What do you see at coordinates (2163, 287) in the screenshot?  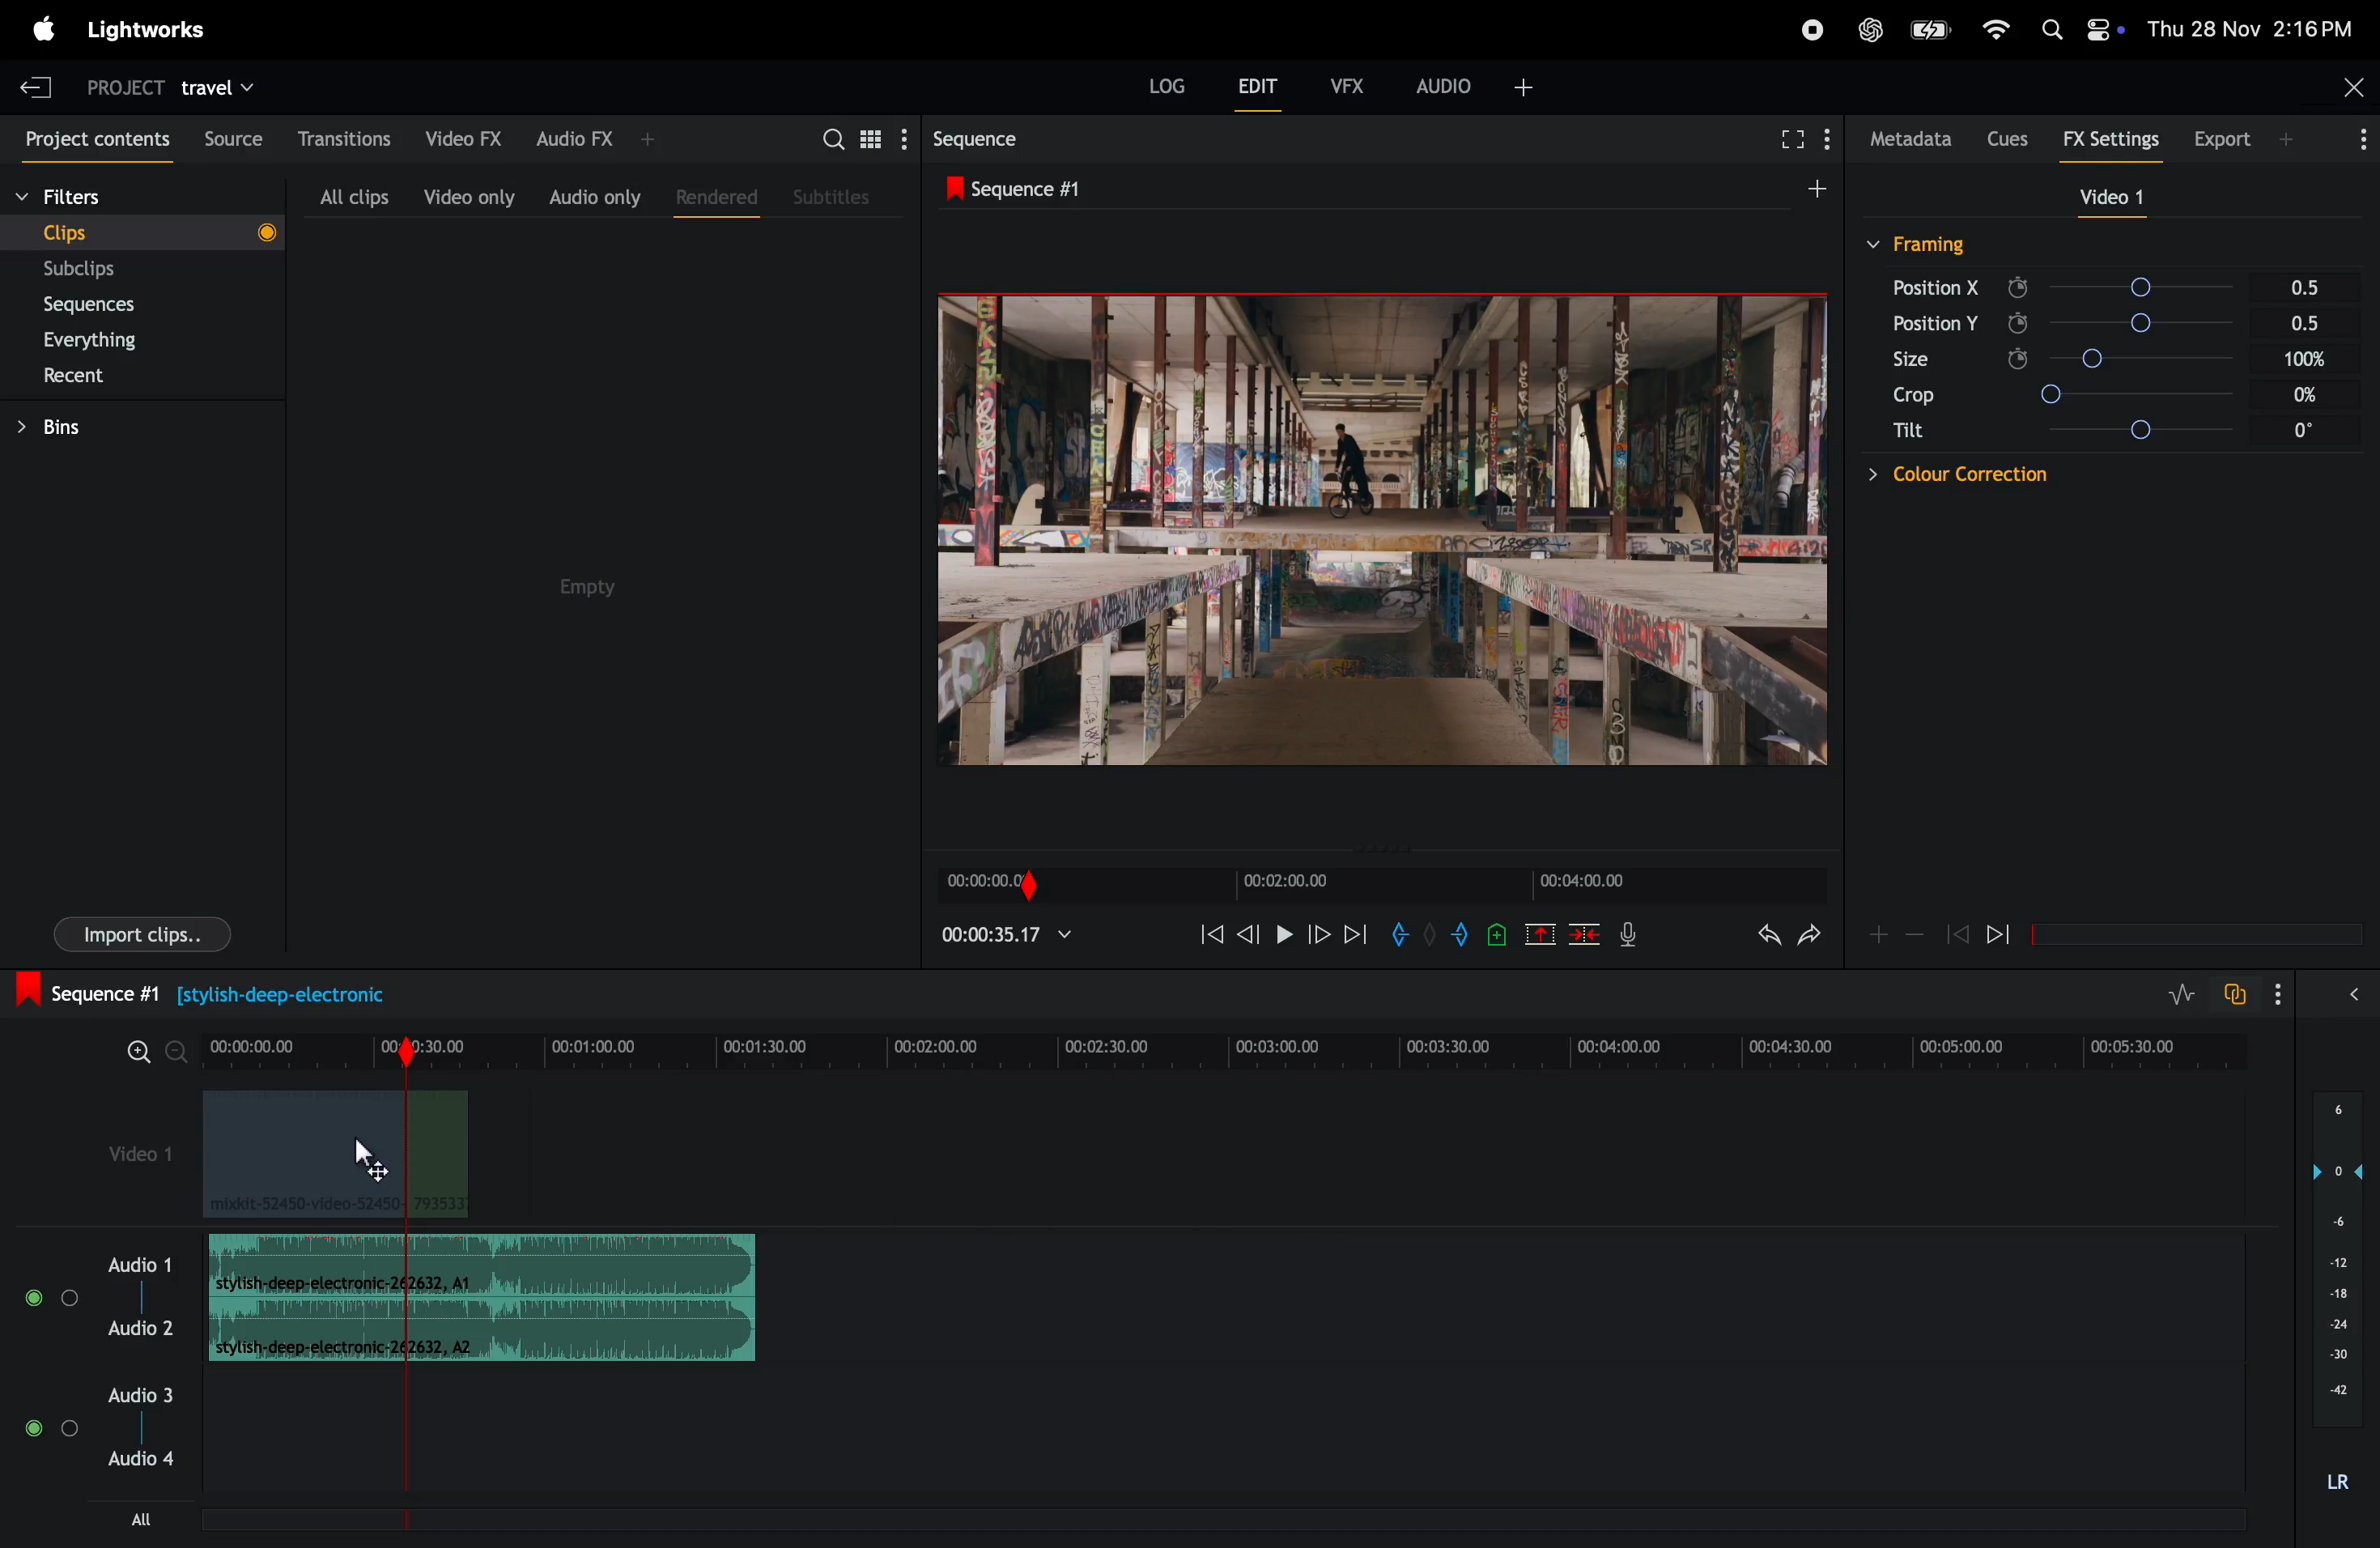 I see `angle` at bounding box center [2163, 287].